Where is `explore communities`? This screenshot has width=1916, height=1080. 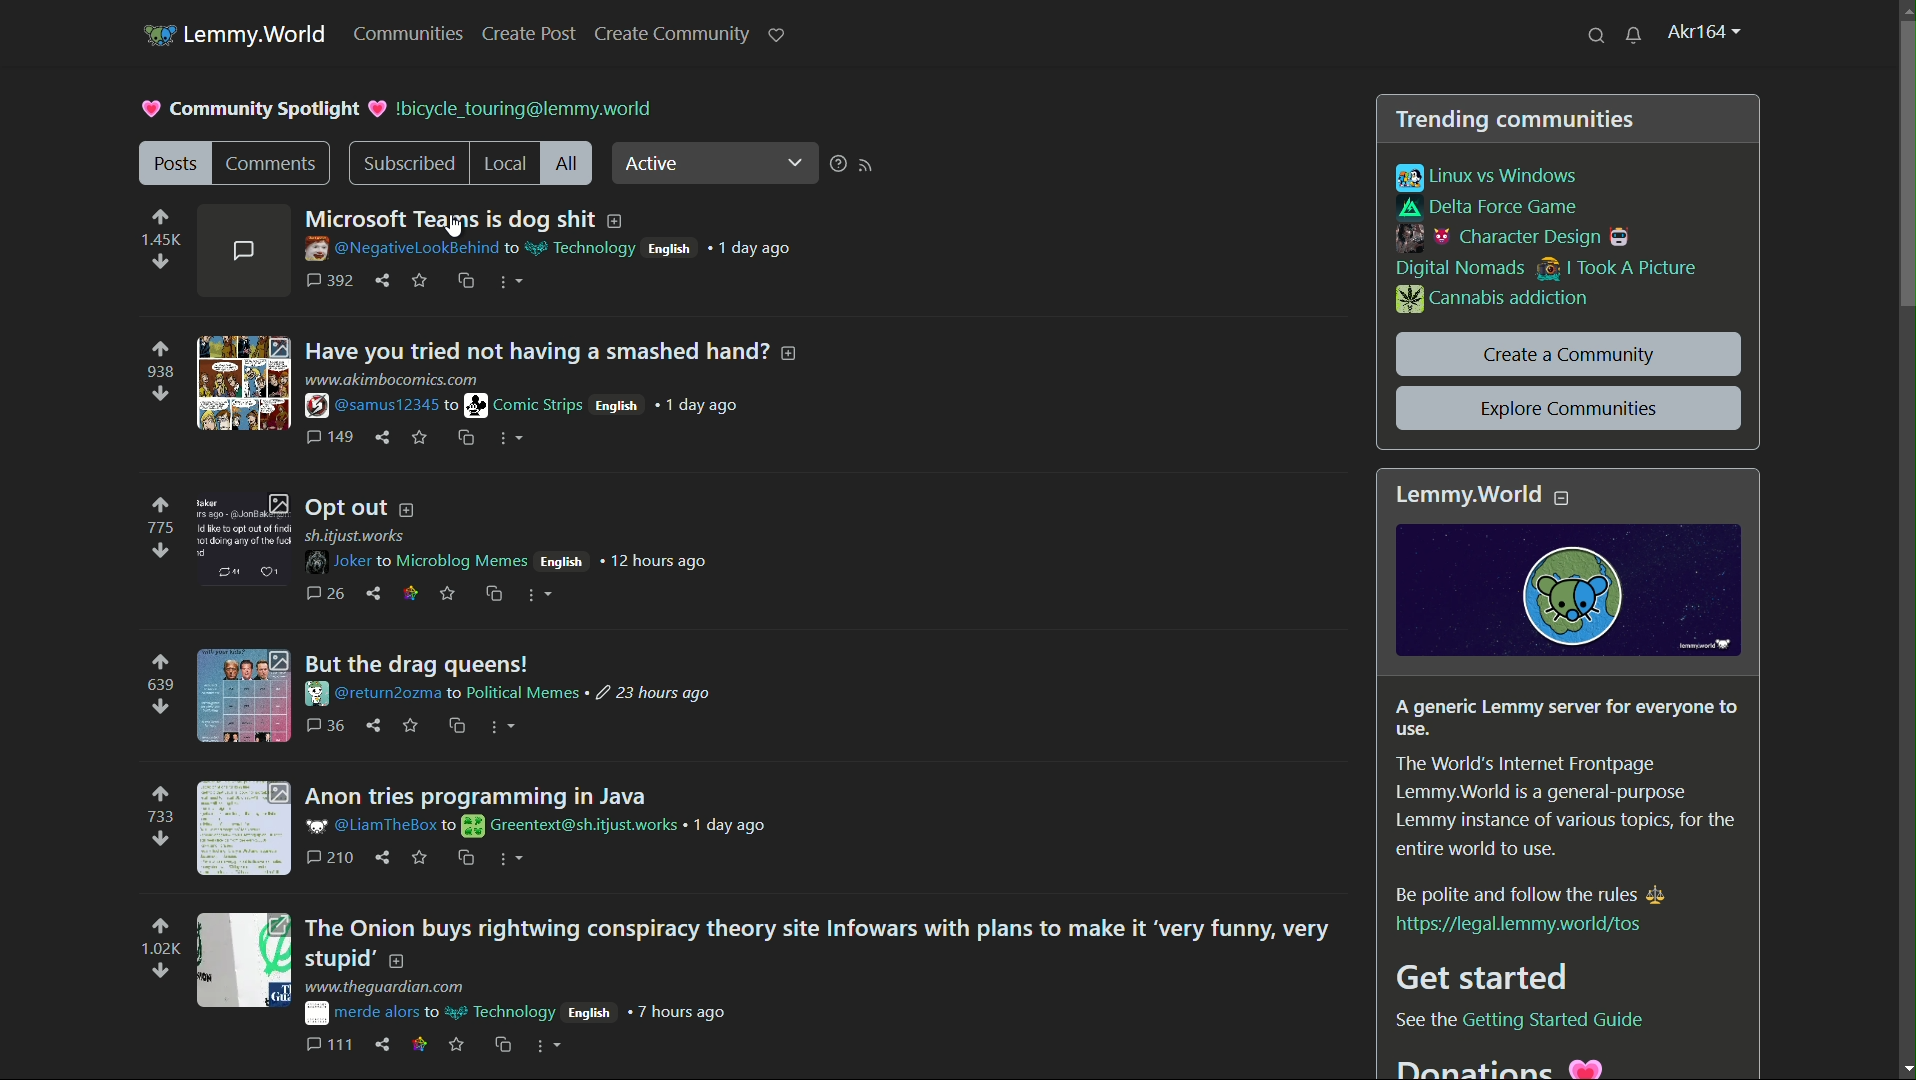 explore communities is located at coordinates (1567, 408).